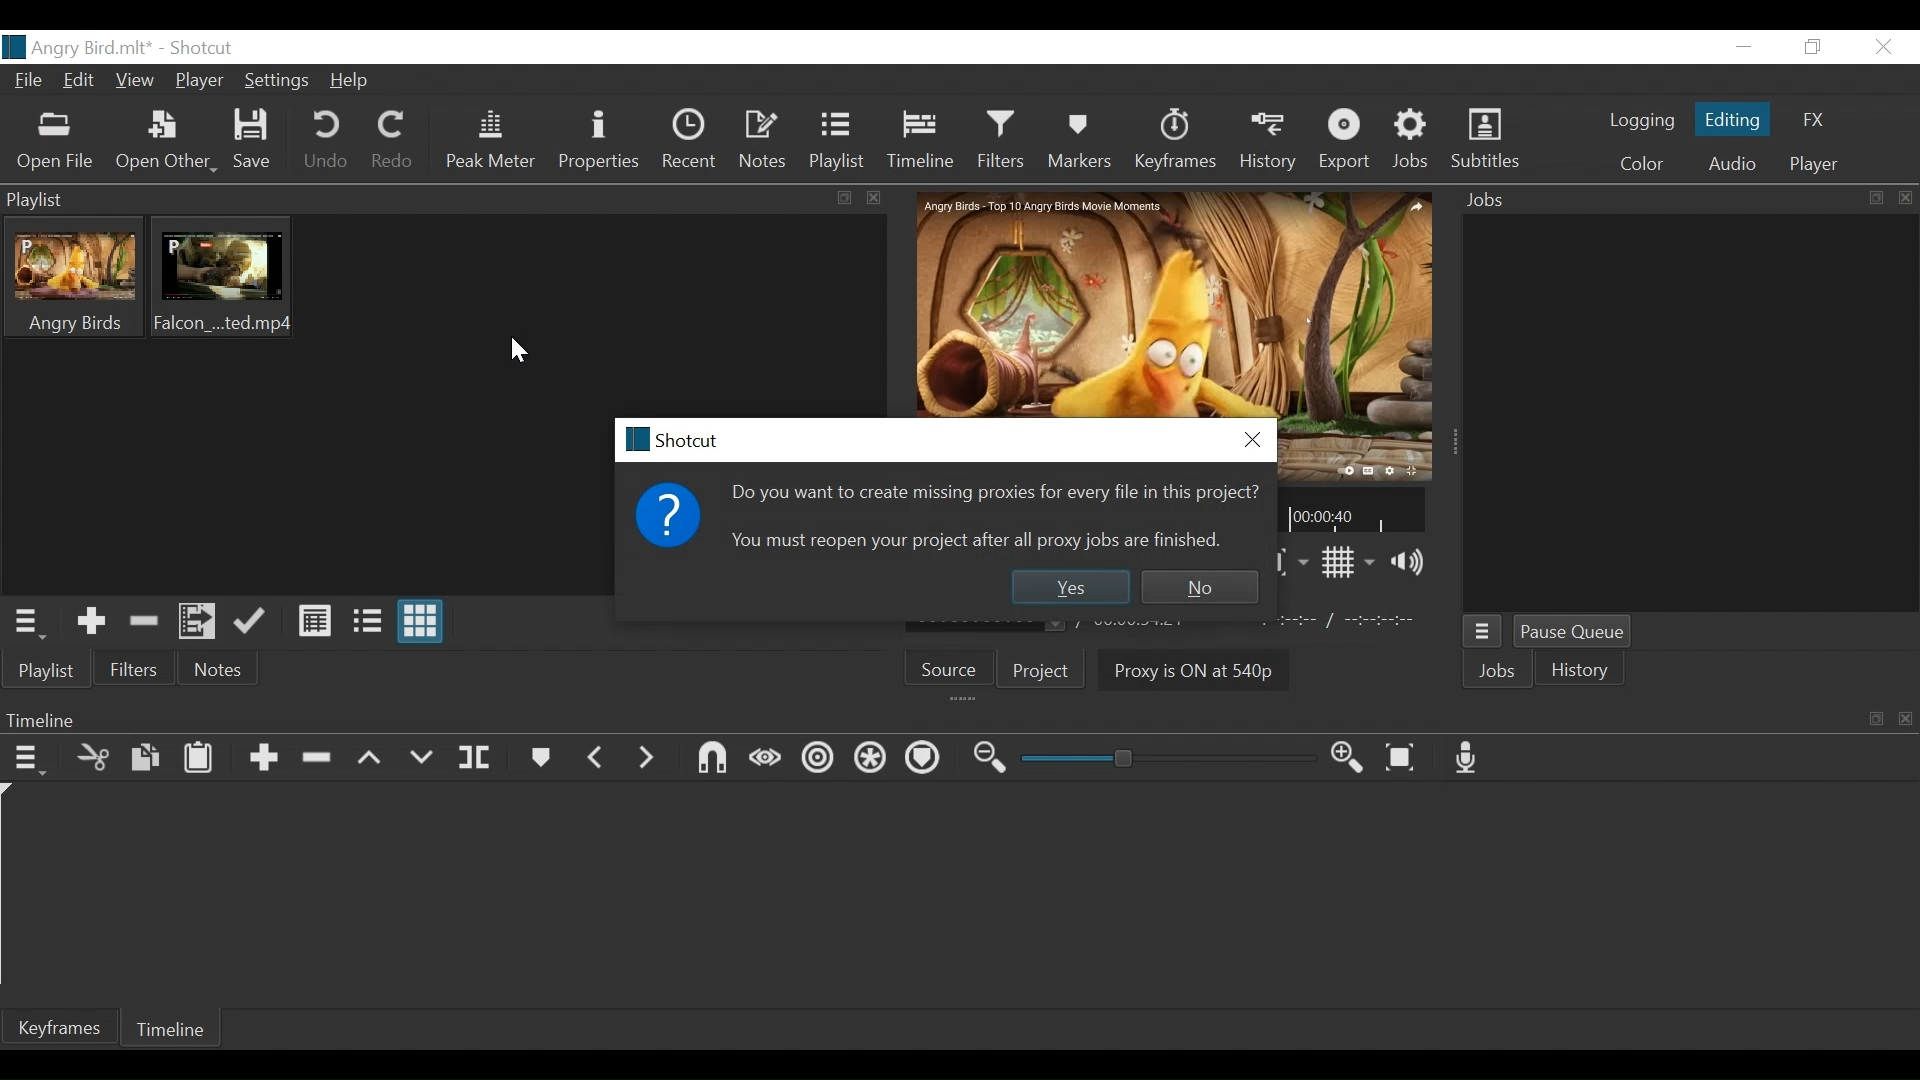  What do you see at coordinates (1346, 140) in the screenshot?
I see `Export` at bounding box center [1346, 140].